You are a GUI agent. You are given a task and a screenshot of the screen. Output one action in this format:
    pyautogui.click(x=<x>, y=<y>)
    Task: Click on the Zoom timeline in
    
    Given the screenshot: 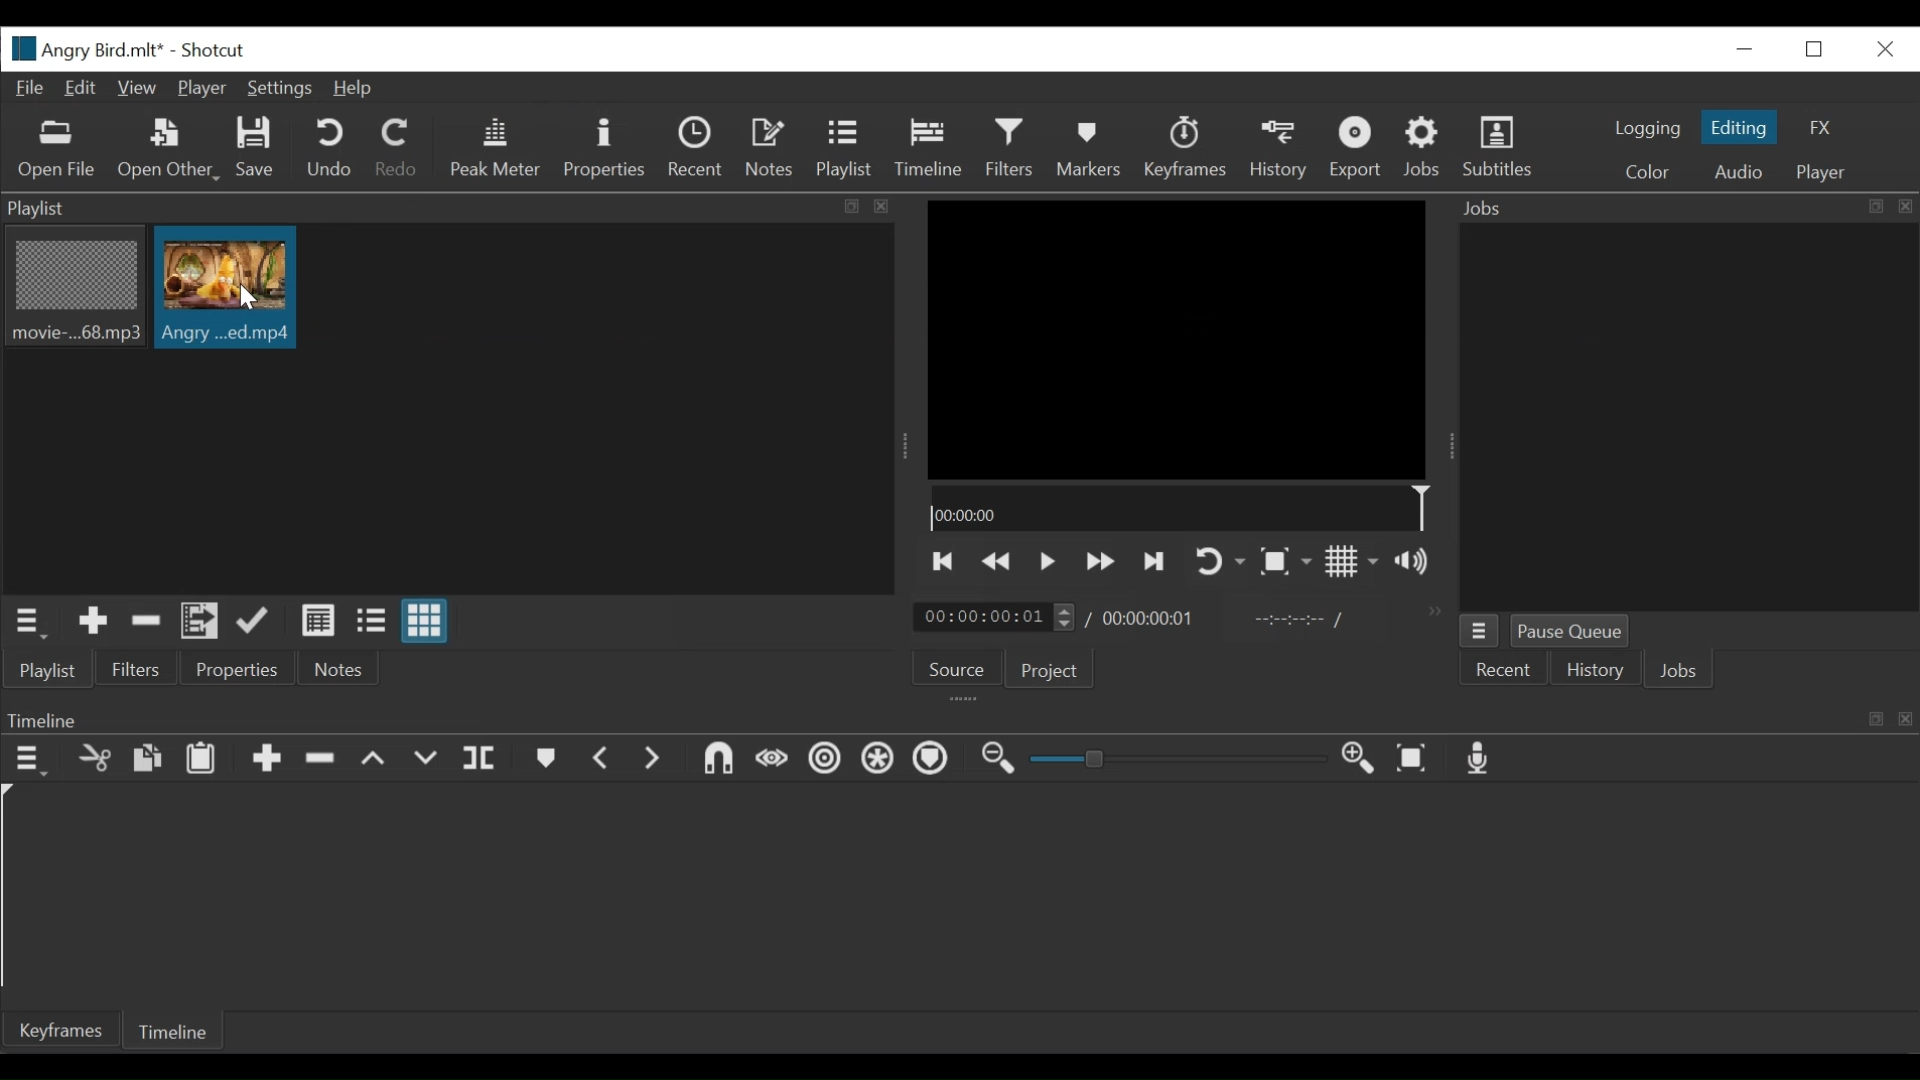 What is the action you would take?
    pyautogui.click(x=1361, y=760)
    